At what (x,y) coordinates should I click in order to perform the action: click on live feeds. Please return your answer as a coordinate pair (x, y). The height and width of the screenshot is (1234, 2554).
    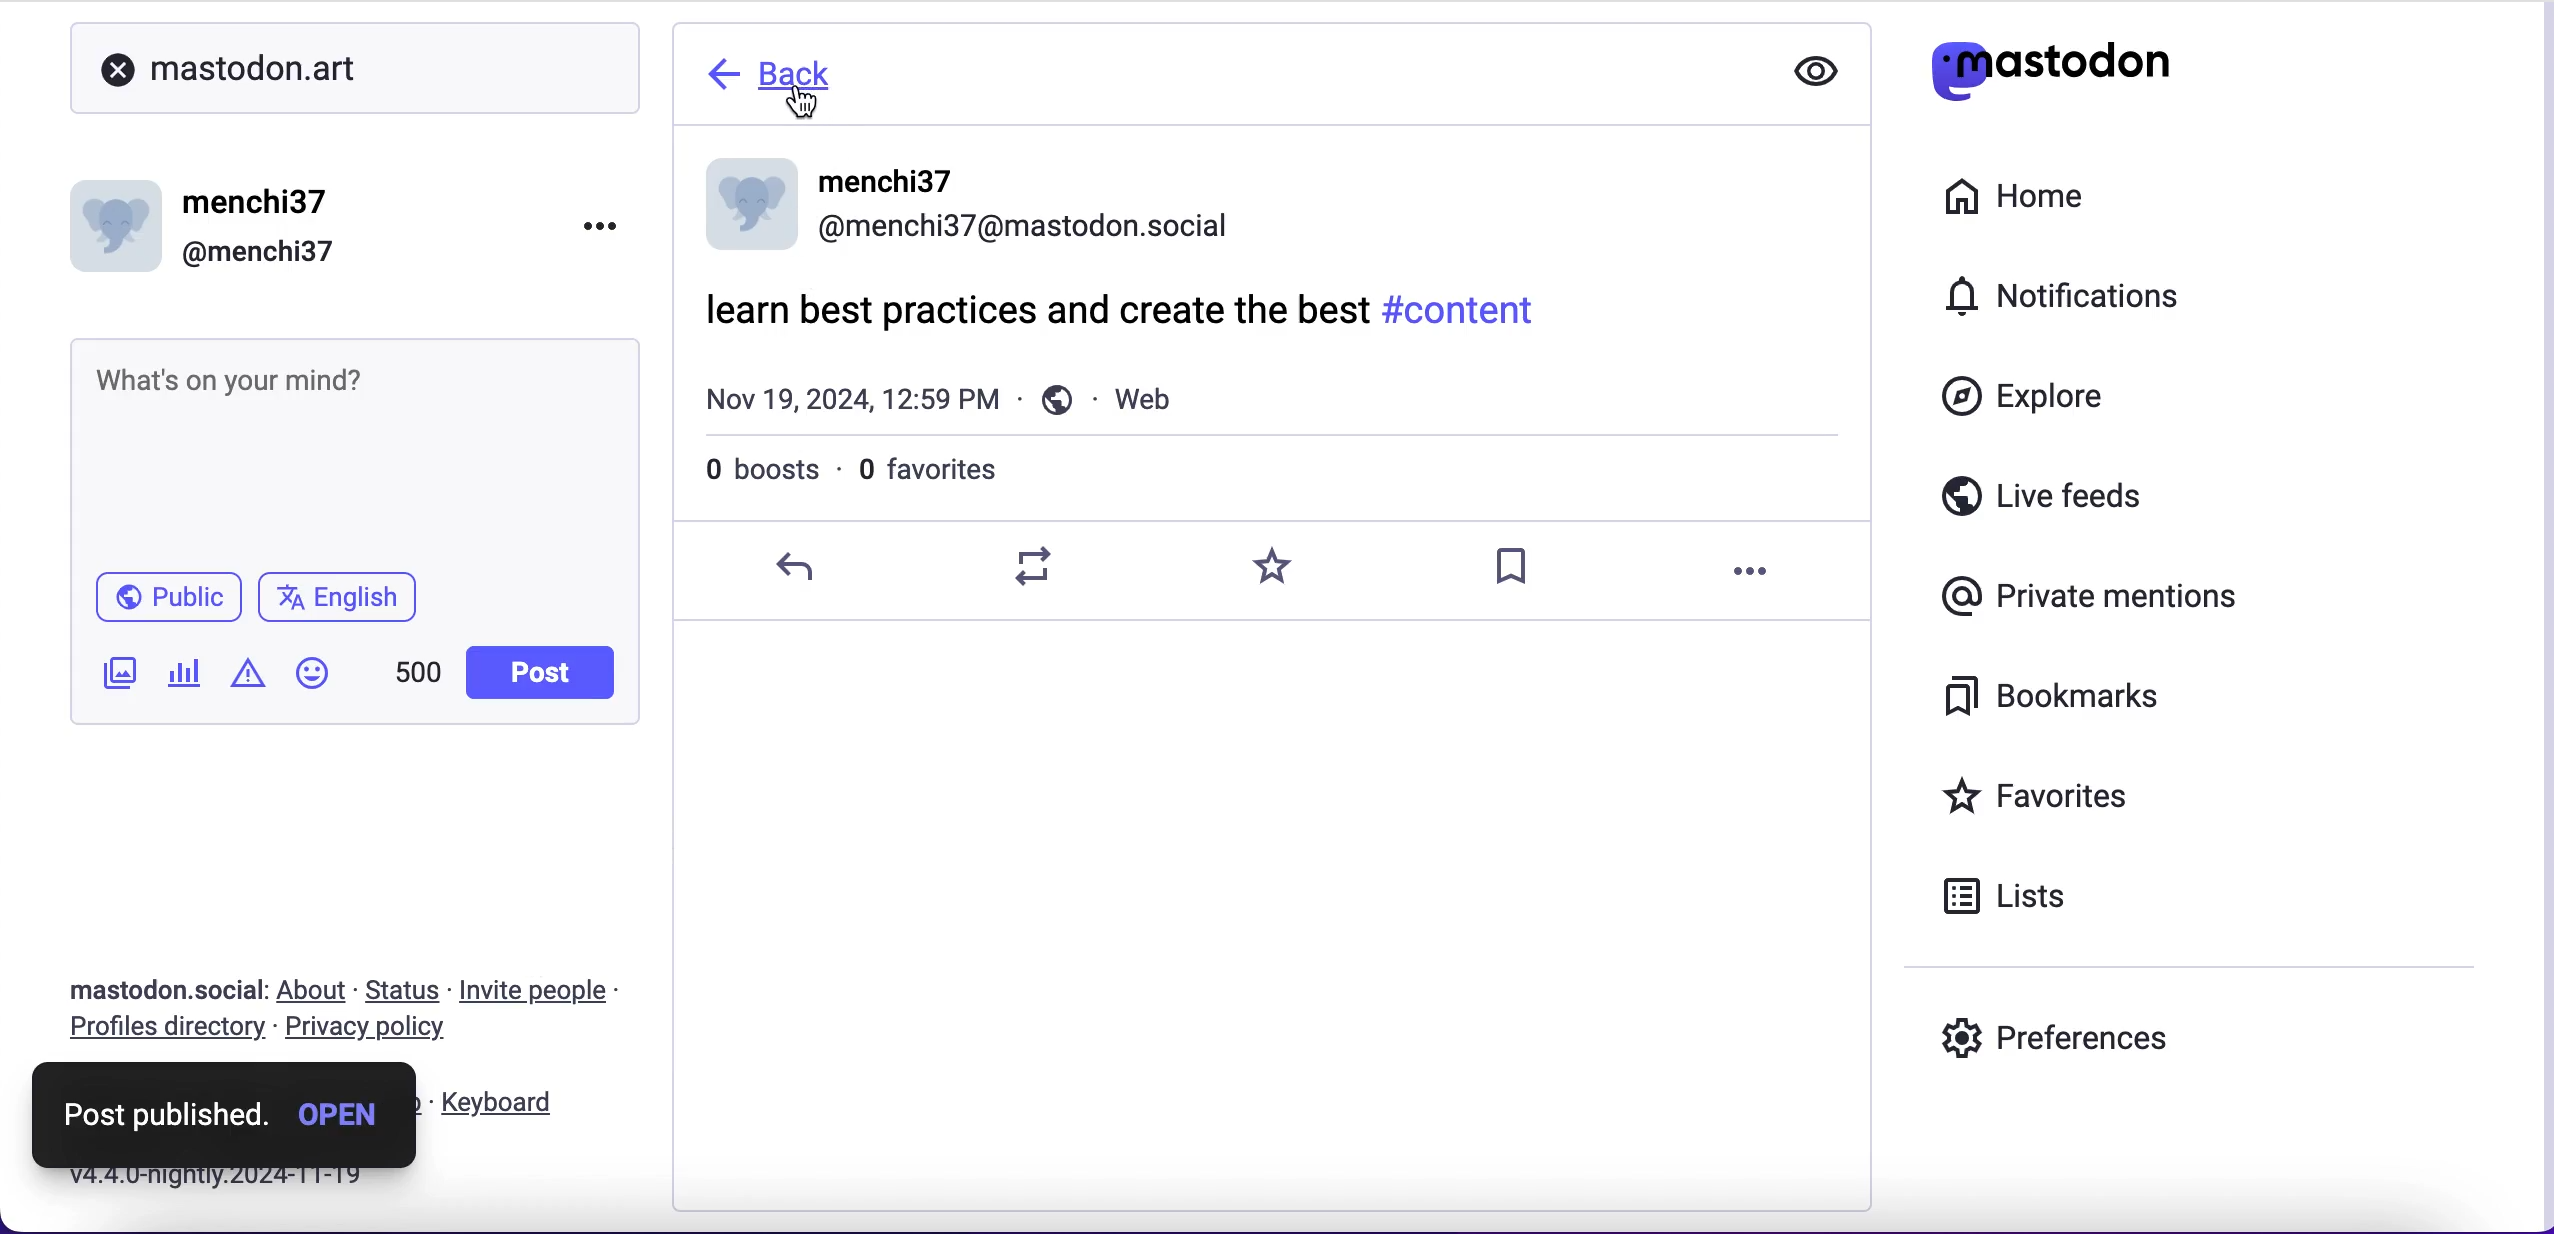
    Looking at the image, I should click on (2112, 497).